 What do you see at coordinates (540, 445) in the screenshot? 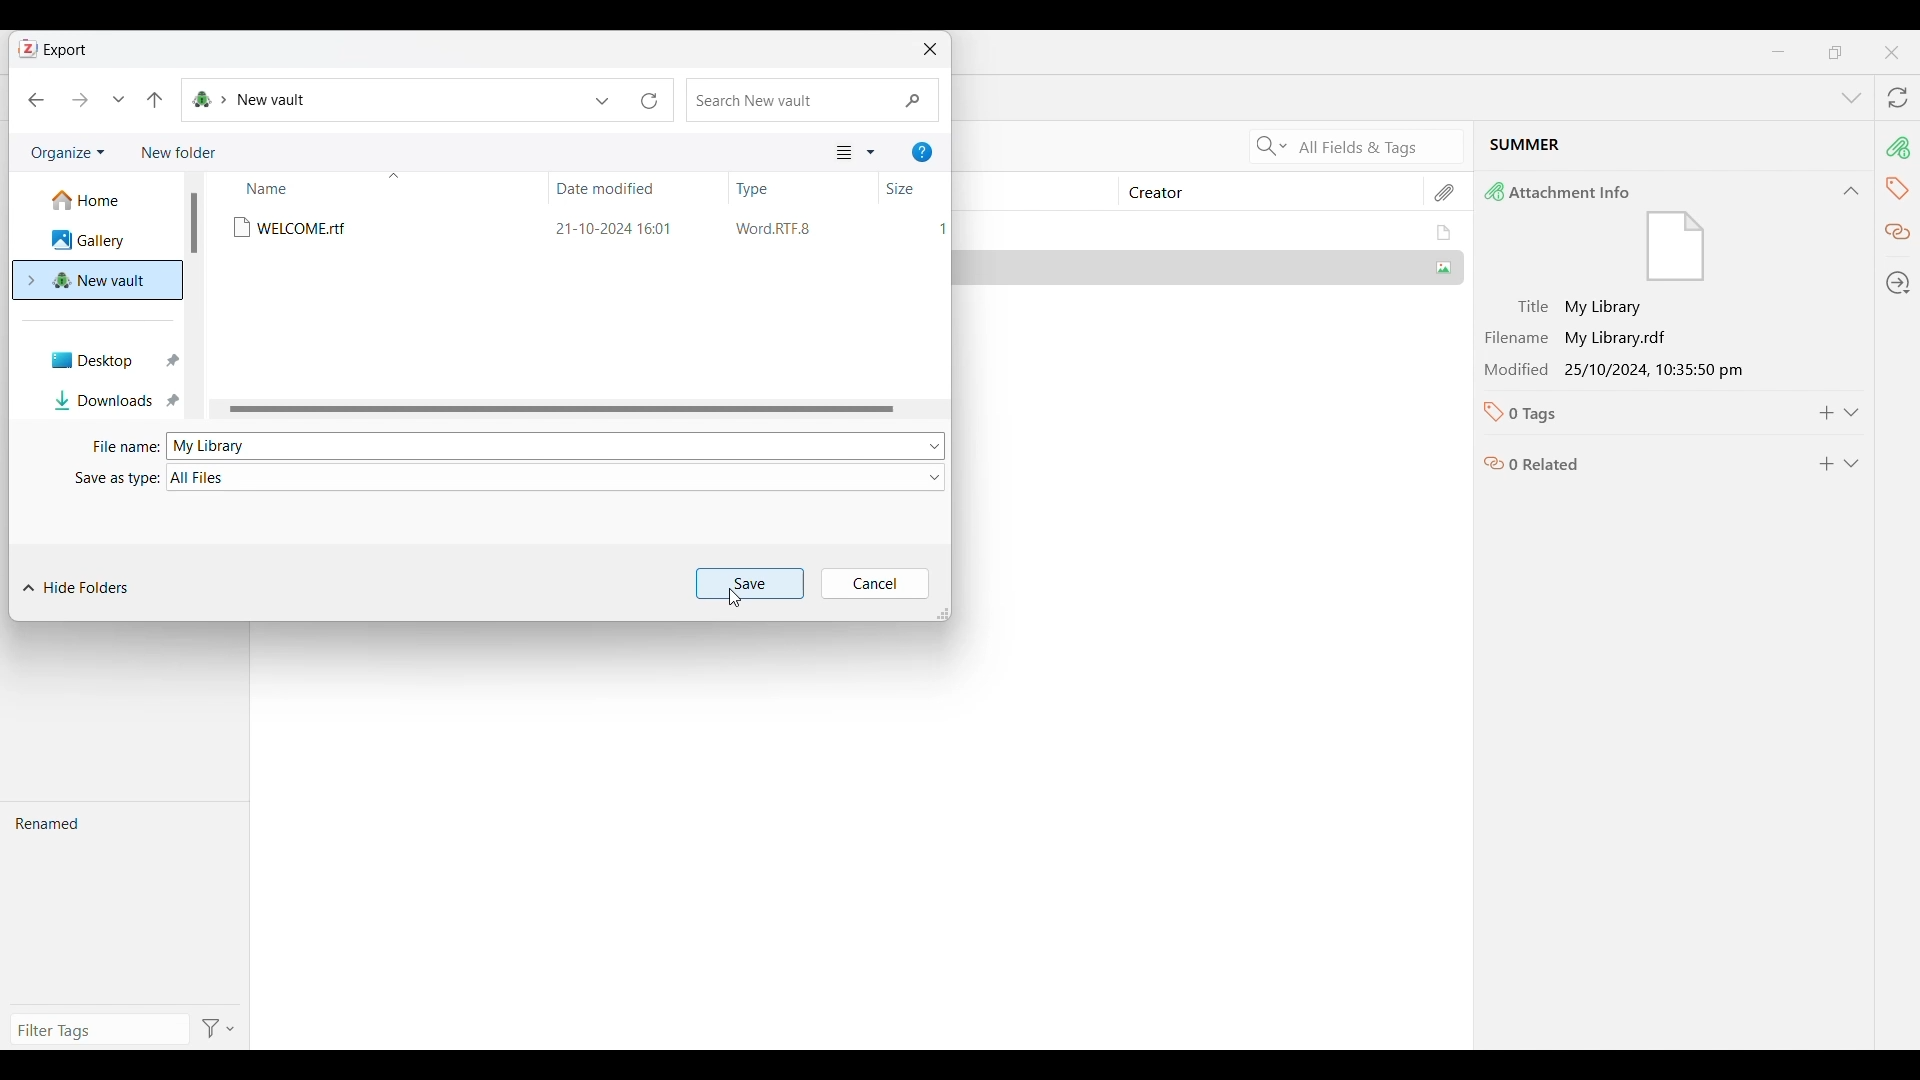
I see `My library` at bounding box center [540, 445].